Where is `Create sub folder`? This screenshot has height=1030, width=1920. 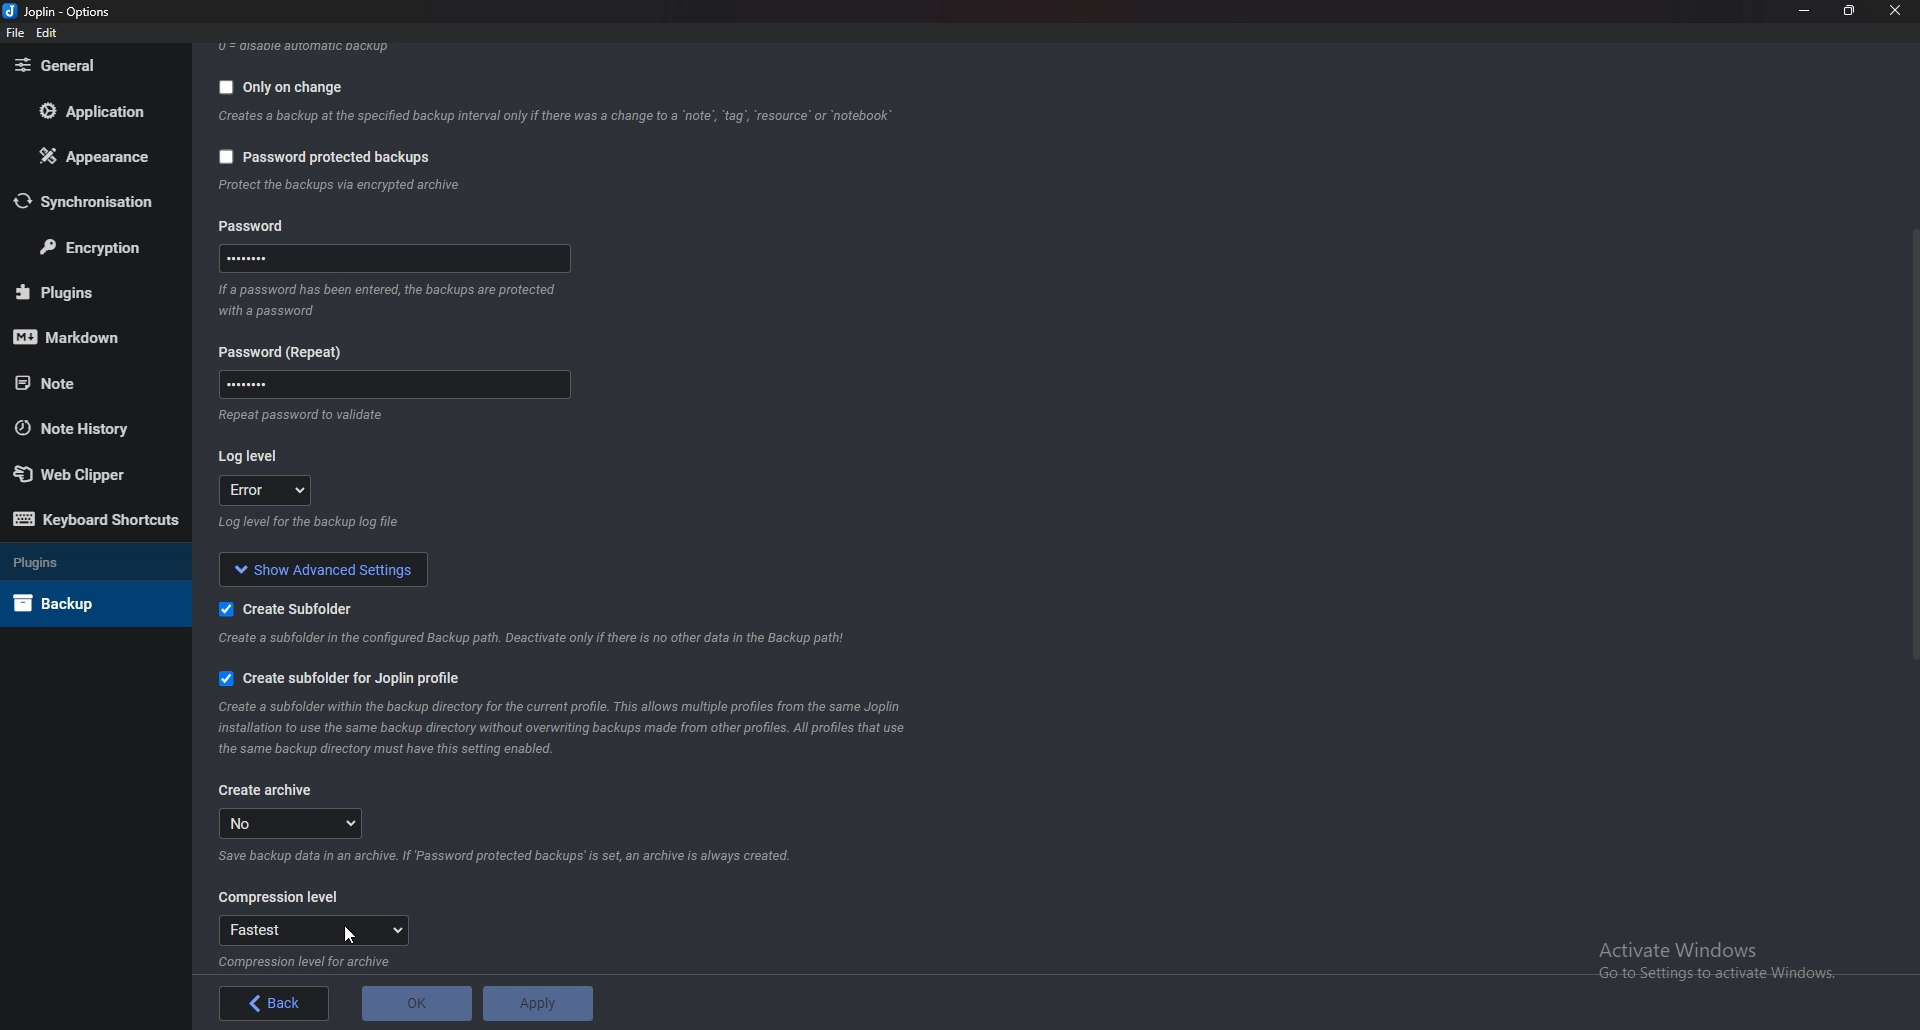
Create sub folder is located at coordinates (292, 610).